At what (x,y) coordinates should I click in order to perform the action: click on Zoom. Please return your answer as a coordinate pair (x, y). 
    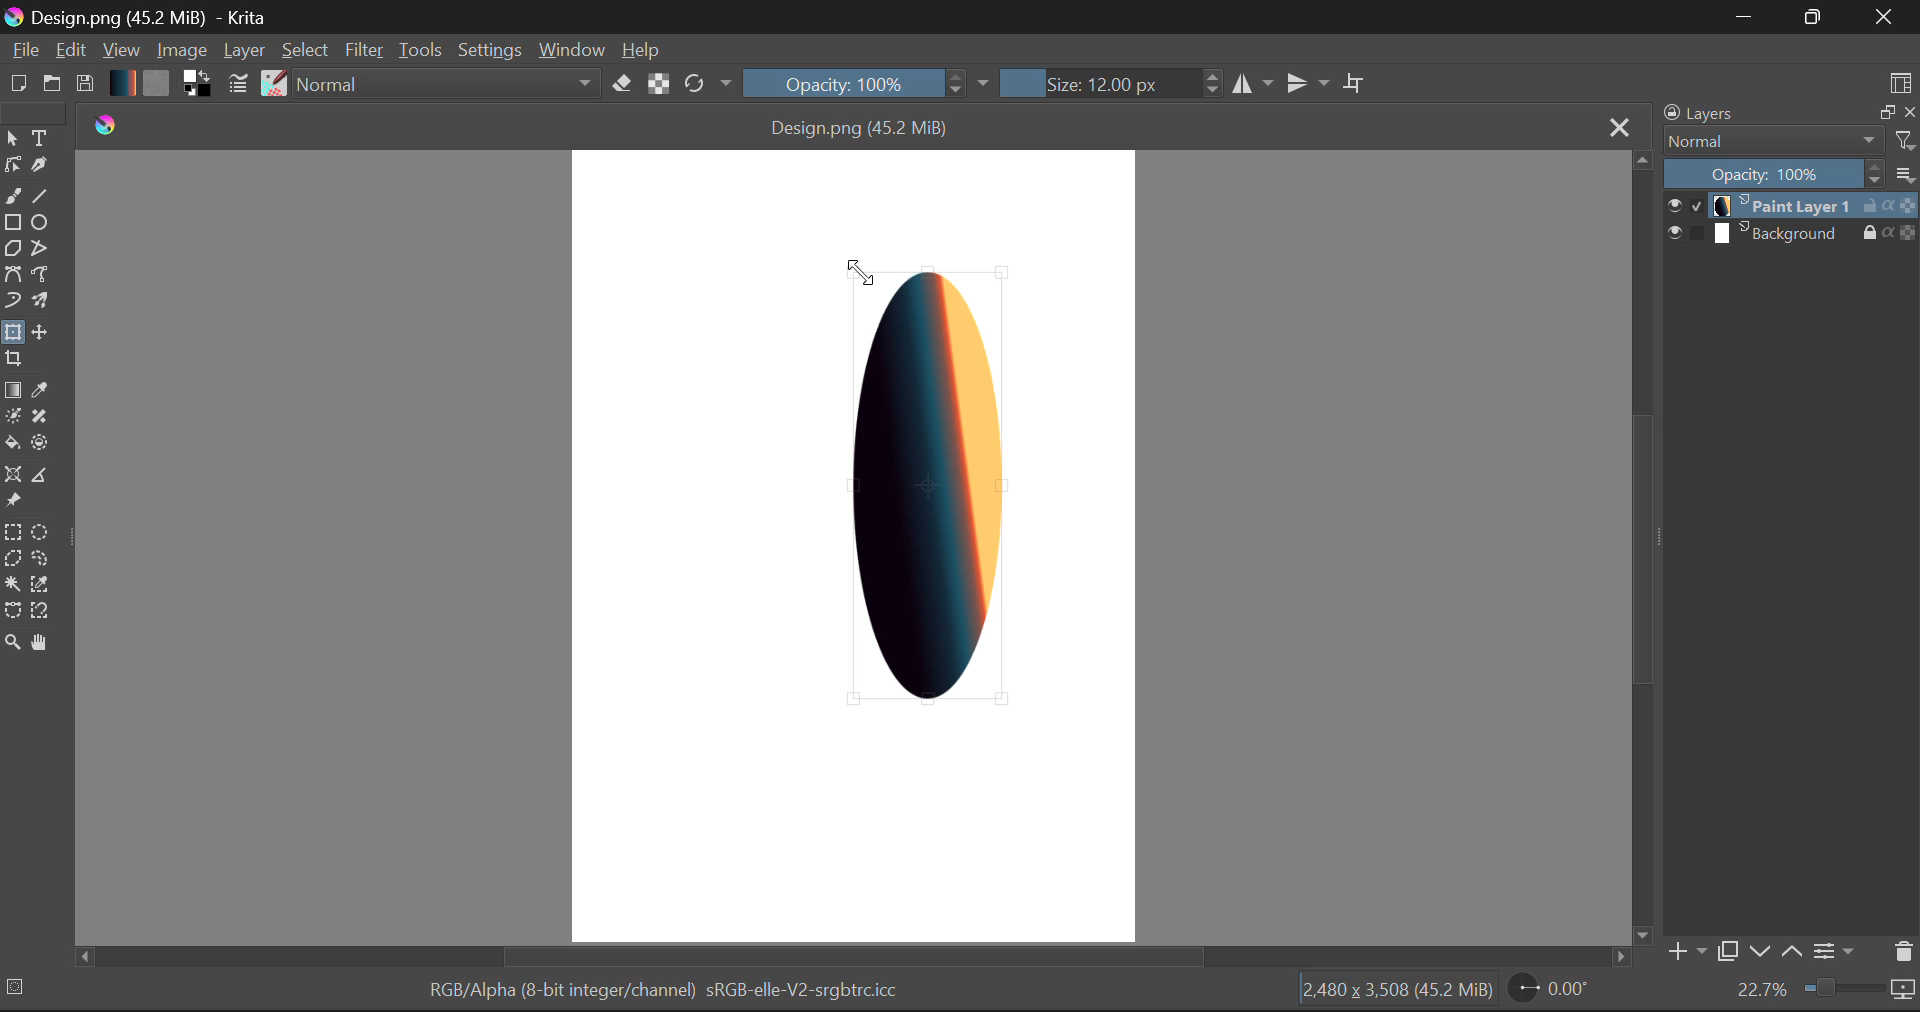
    Looking at the image, I should click on (1825, 992).